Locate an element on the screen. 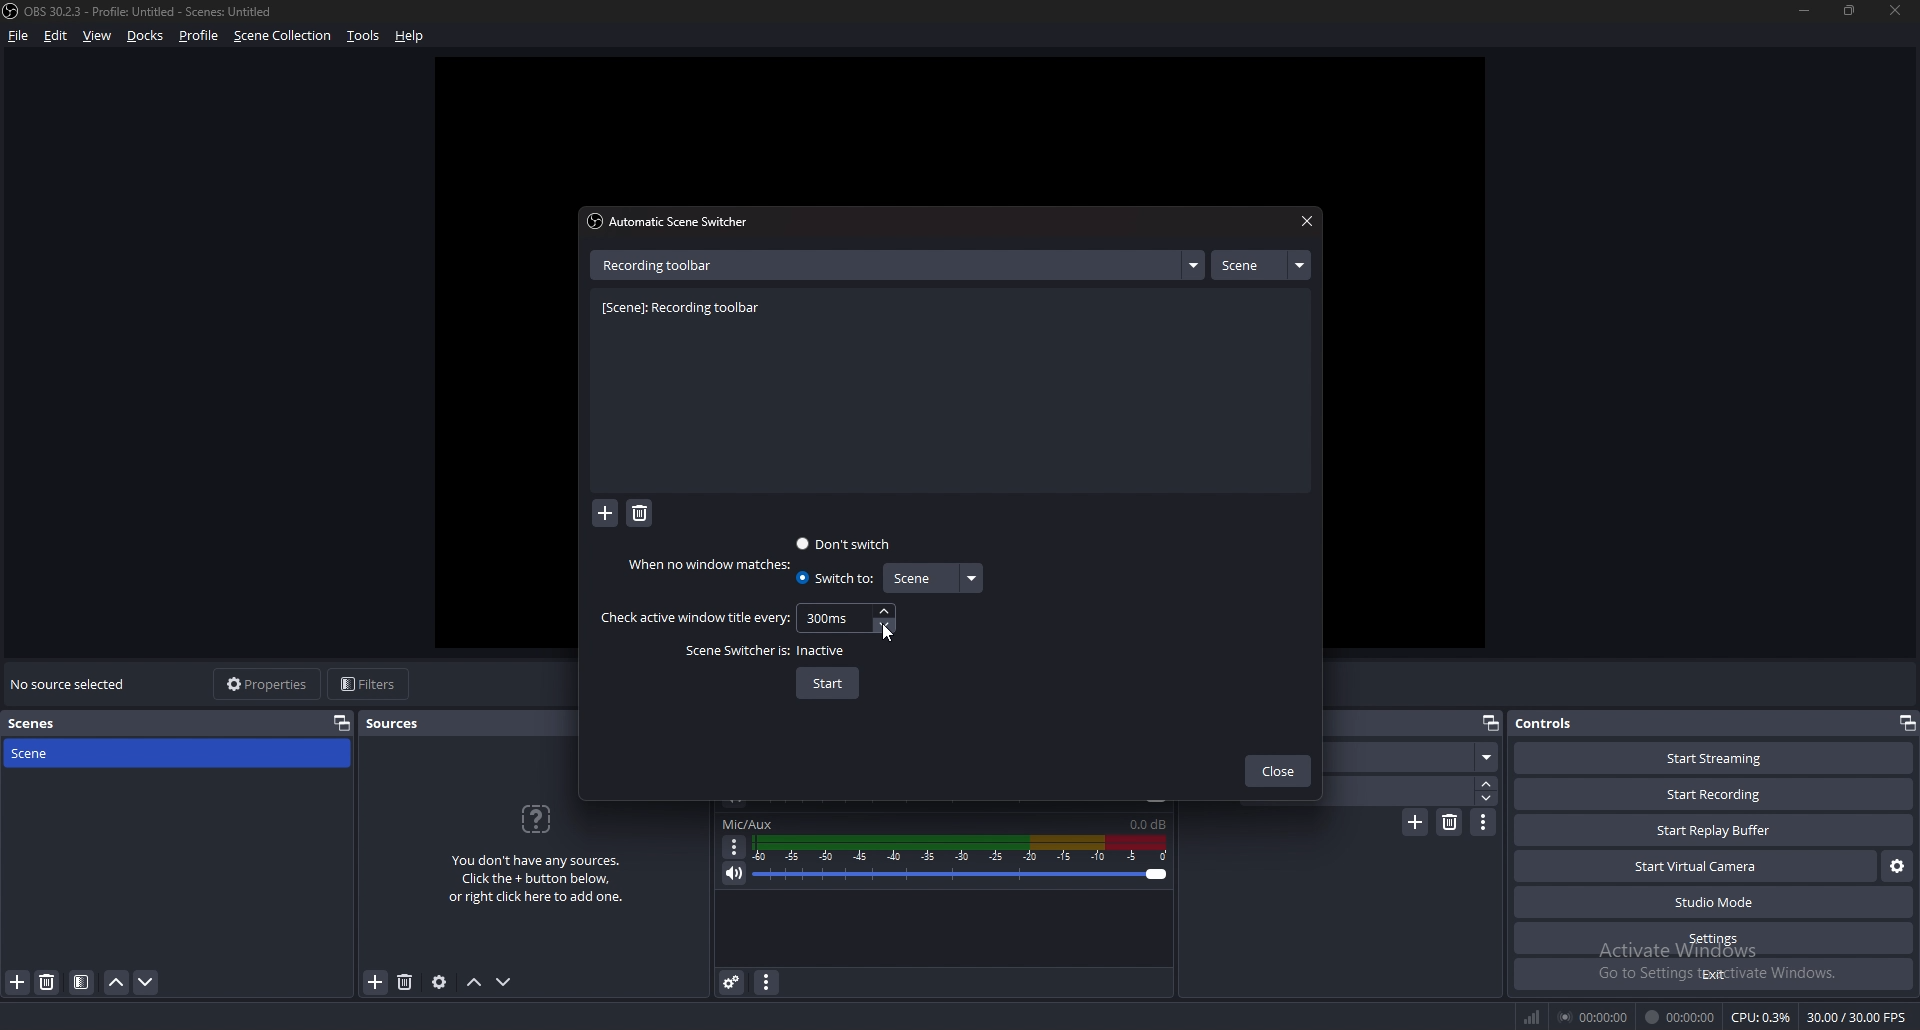  file is located at coordinates (20, 35).